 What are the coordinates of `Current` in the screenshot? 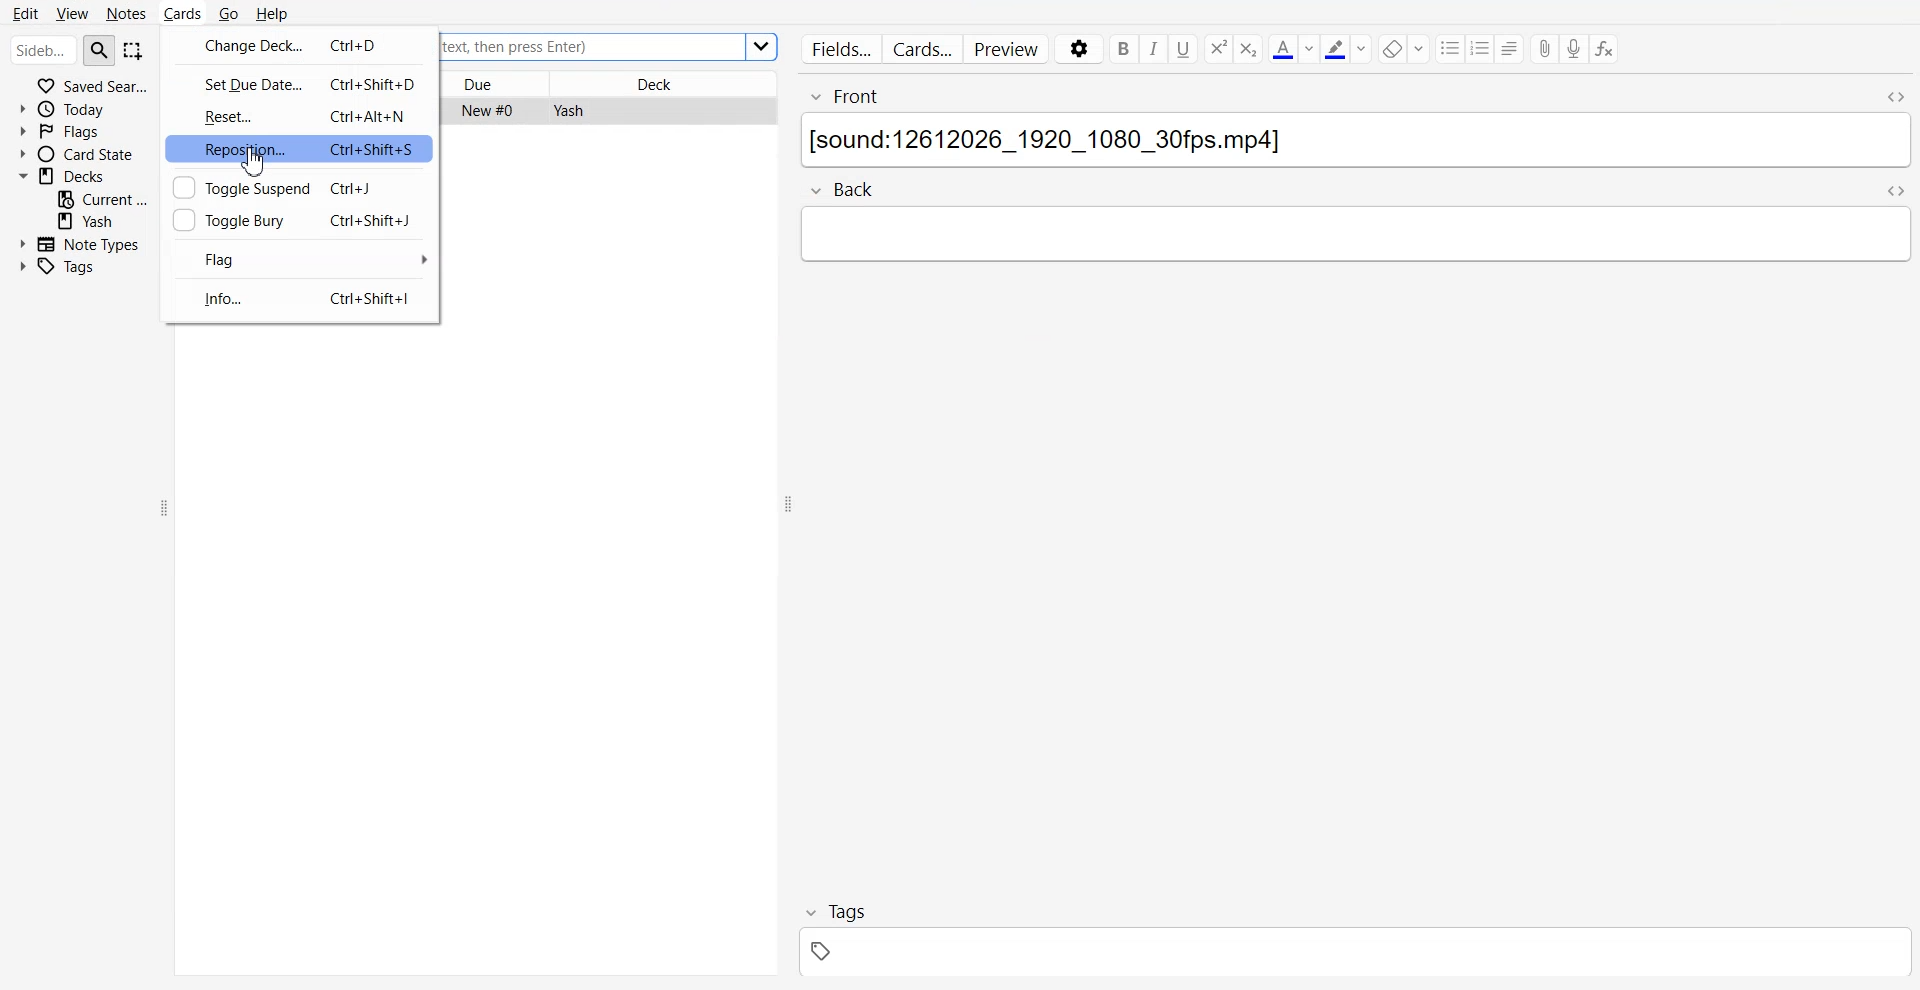 It's located at (104, 198).